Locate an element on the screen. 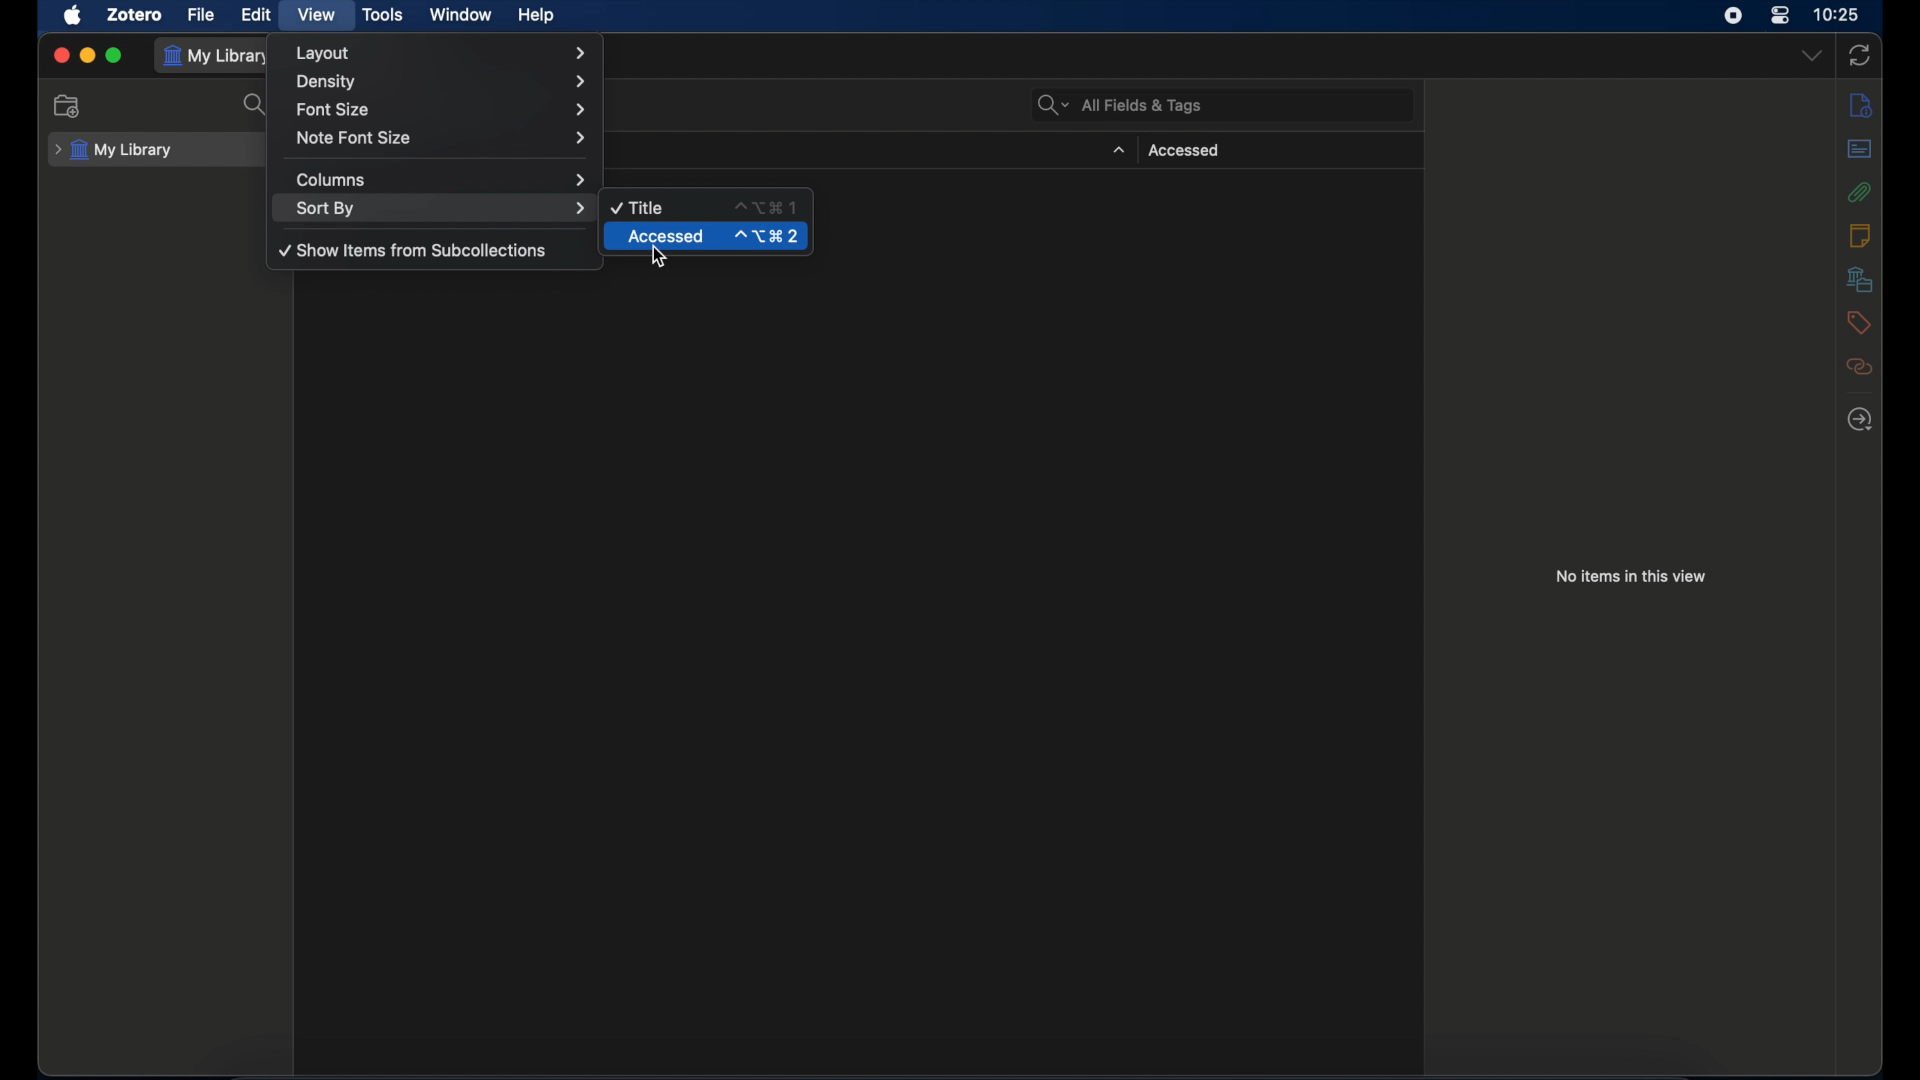  sync is located at coordinates (1858, 55).